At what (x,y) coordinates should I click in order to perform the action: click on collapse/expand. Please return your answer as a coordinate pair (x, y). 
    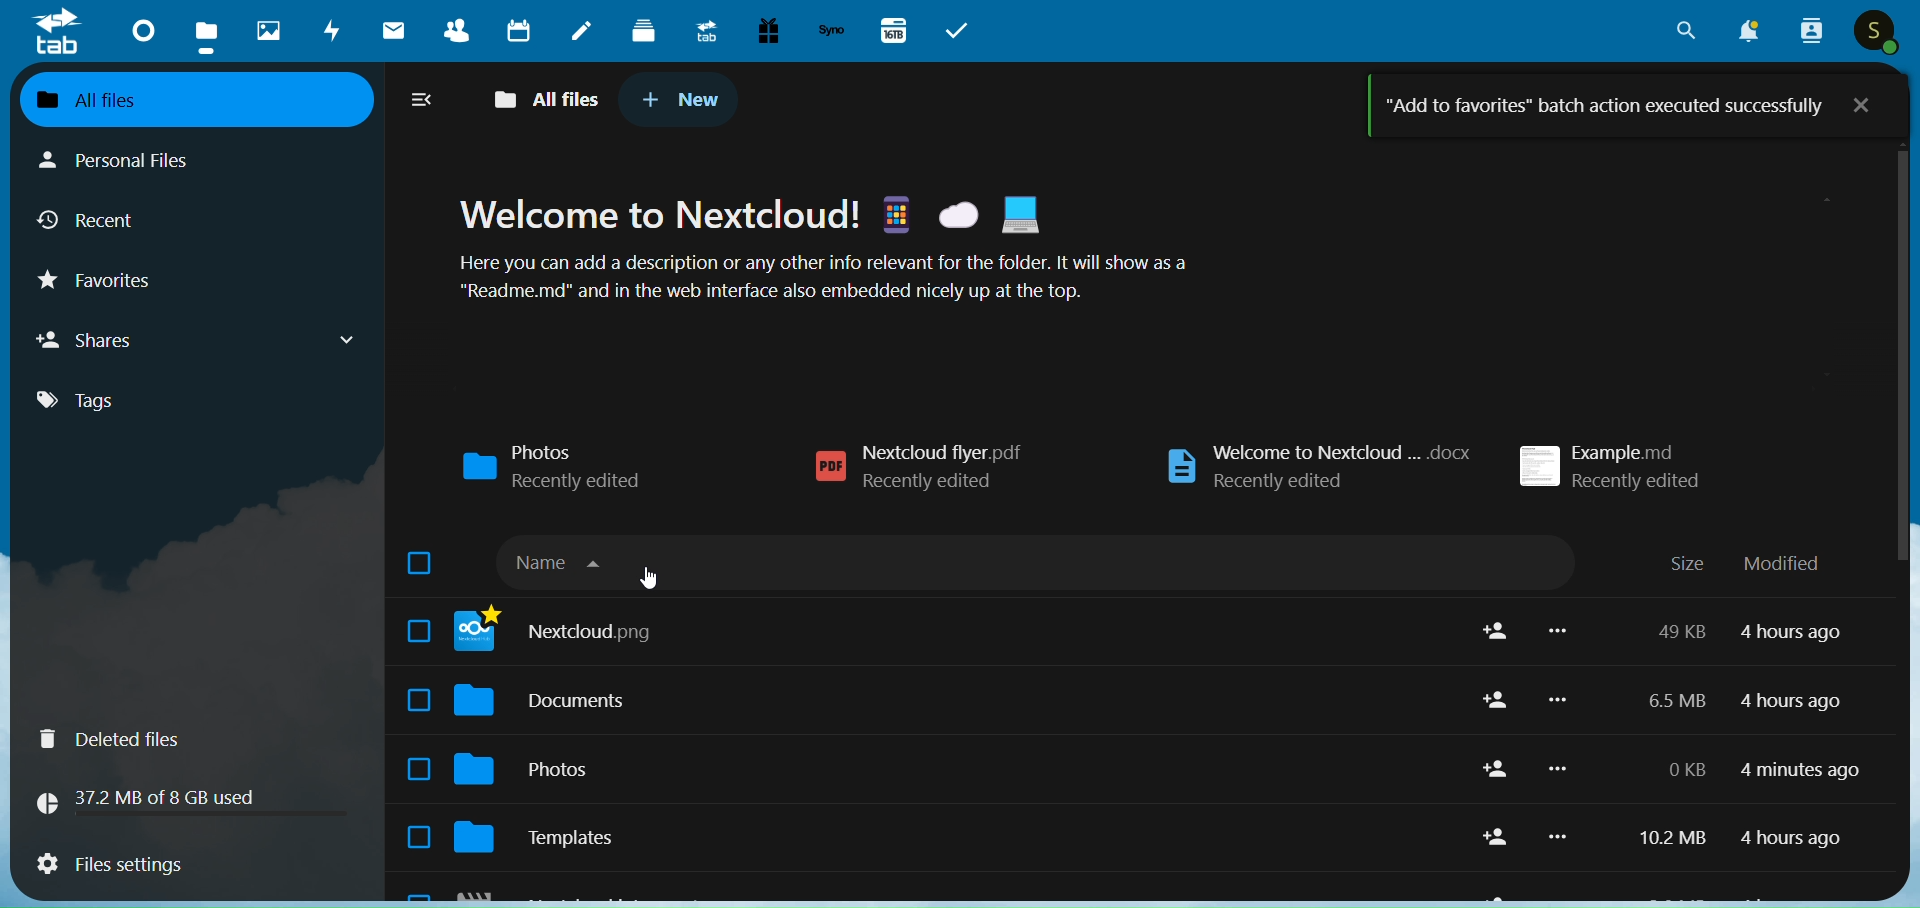
    Looking at the image, I should click on (421, 102).